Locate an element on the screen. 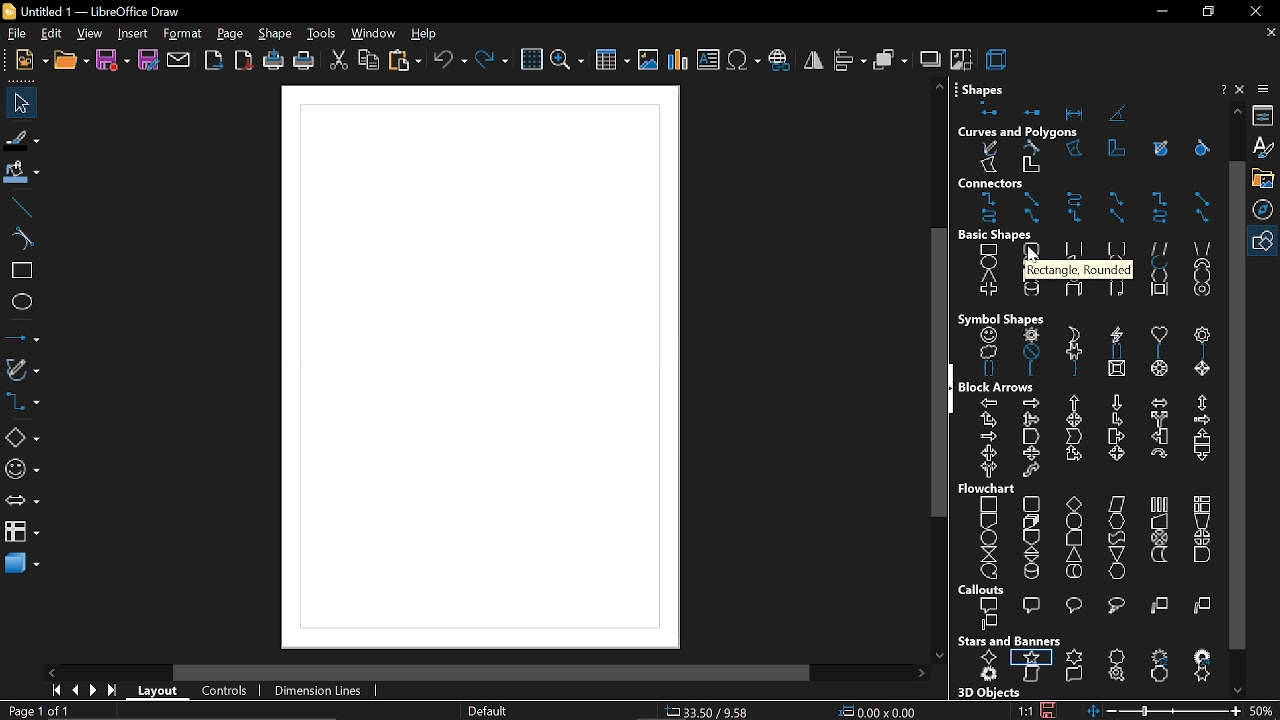 The height and width of the screenshot is (720, 1280). page style is located at coordinates (486, 712).